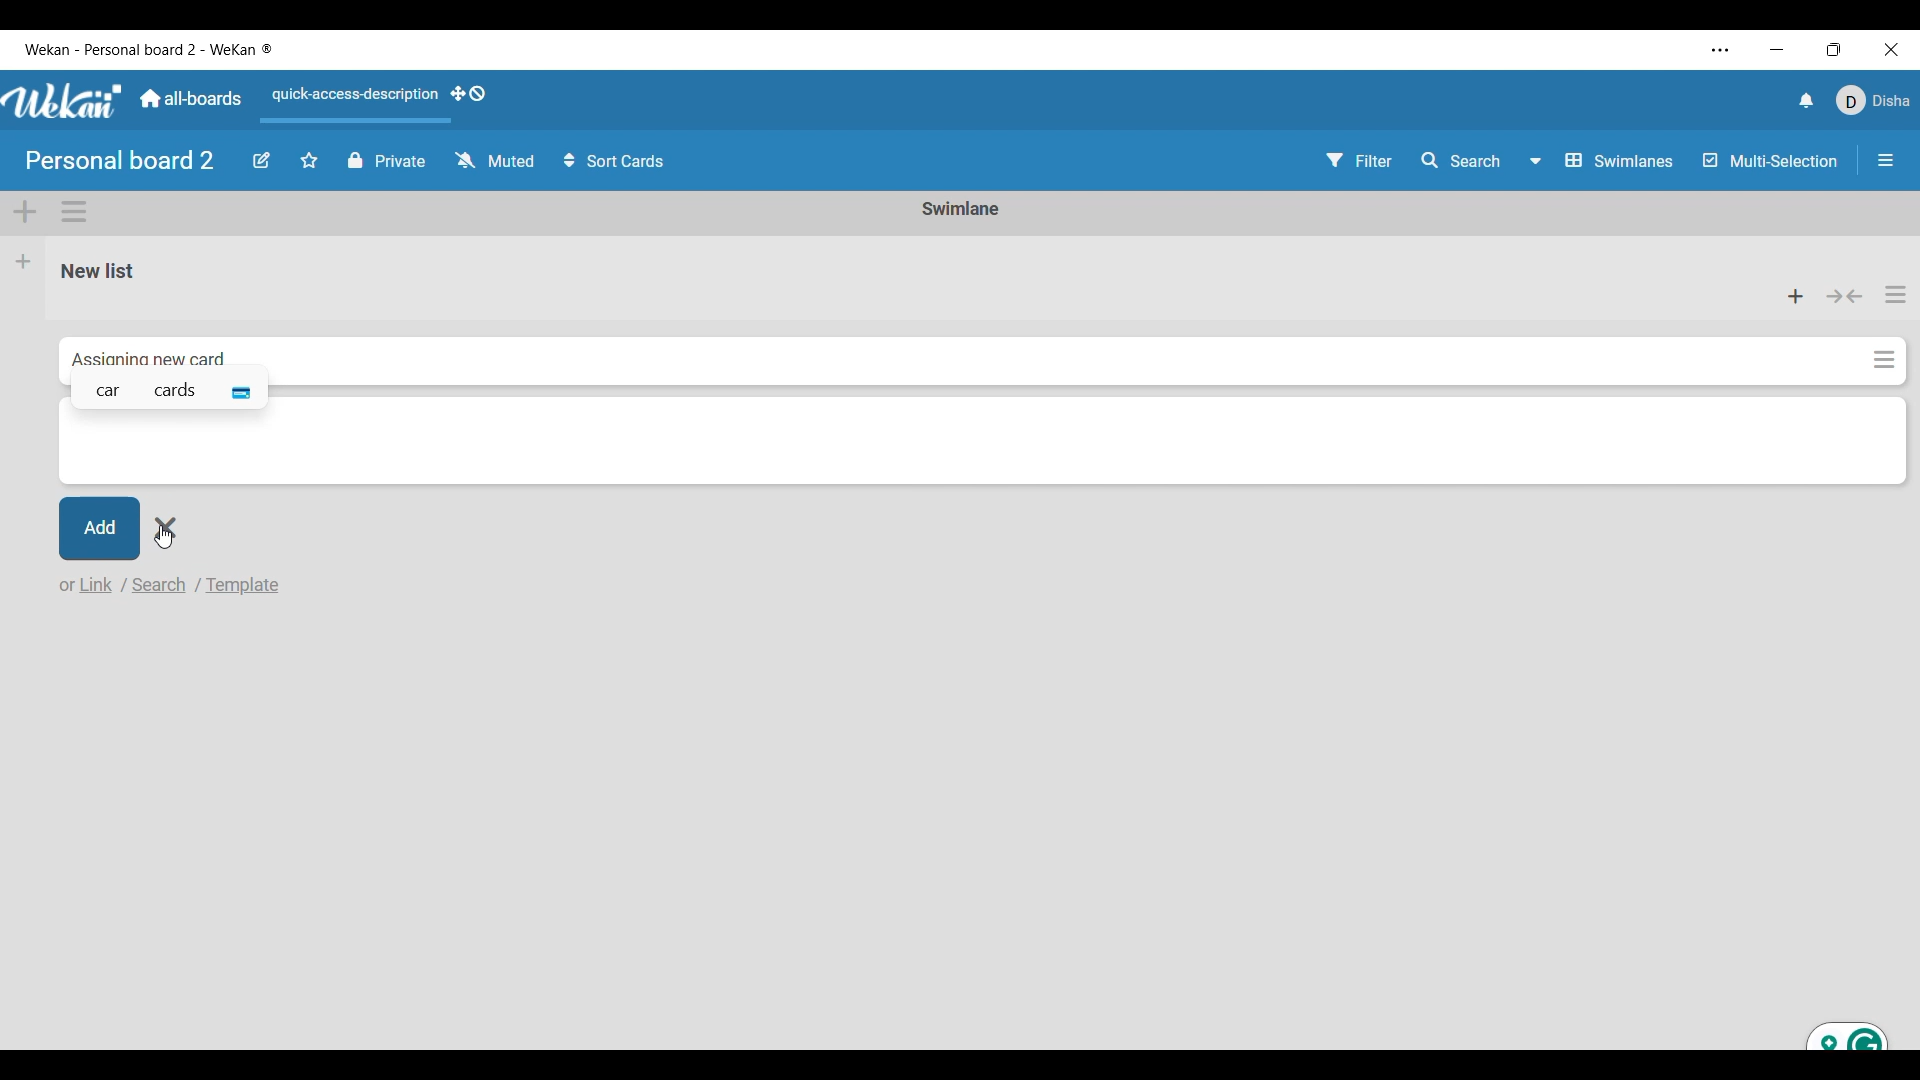 Image resolution: width=1920 pixels, height=1080 pixels. I want to click on Add card to top of list, so click(1797, 296).